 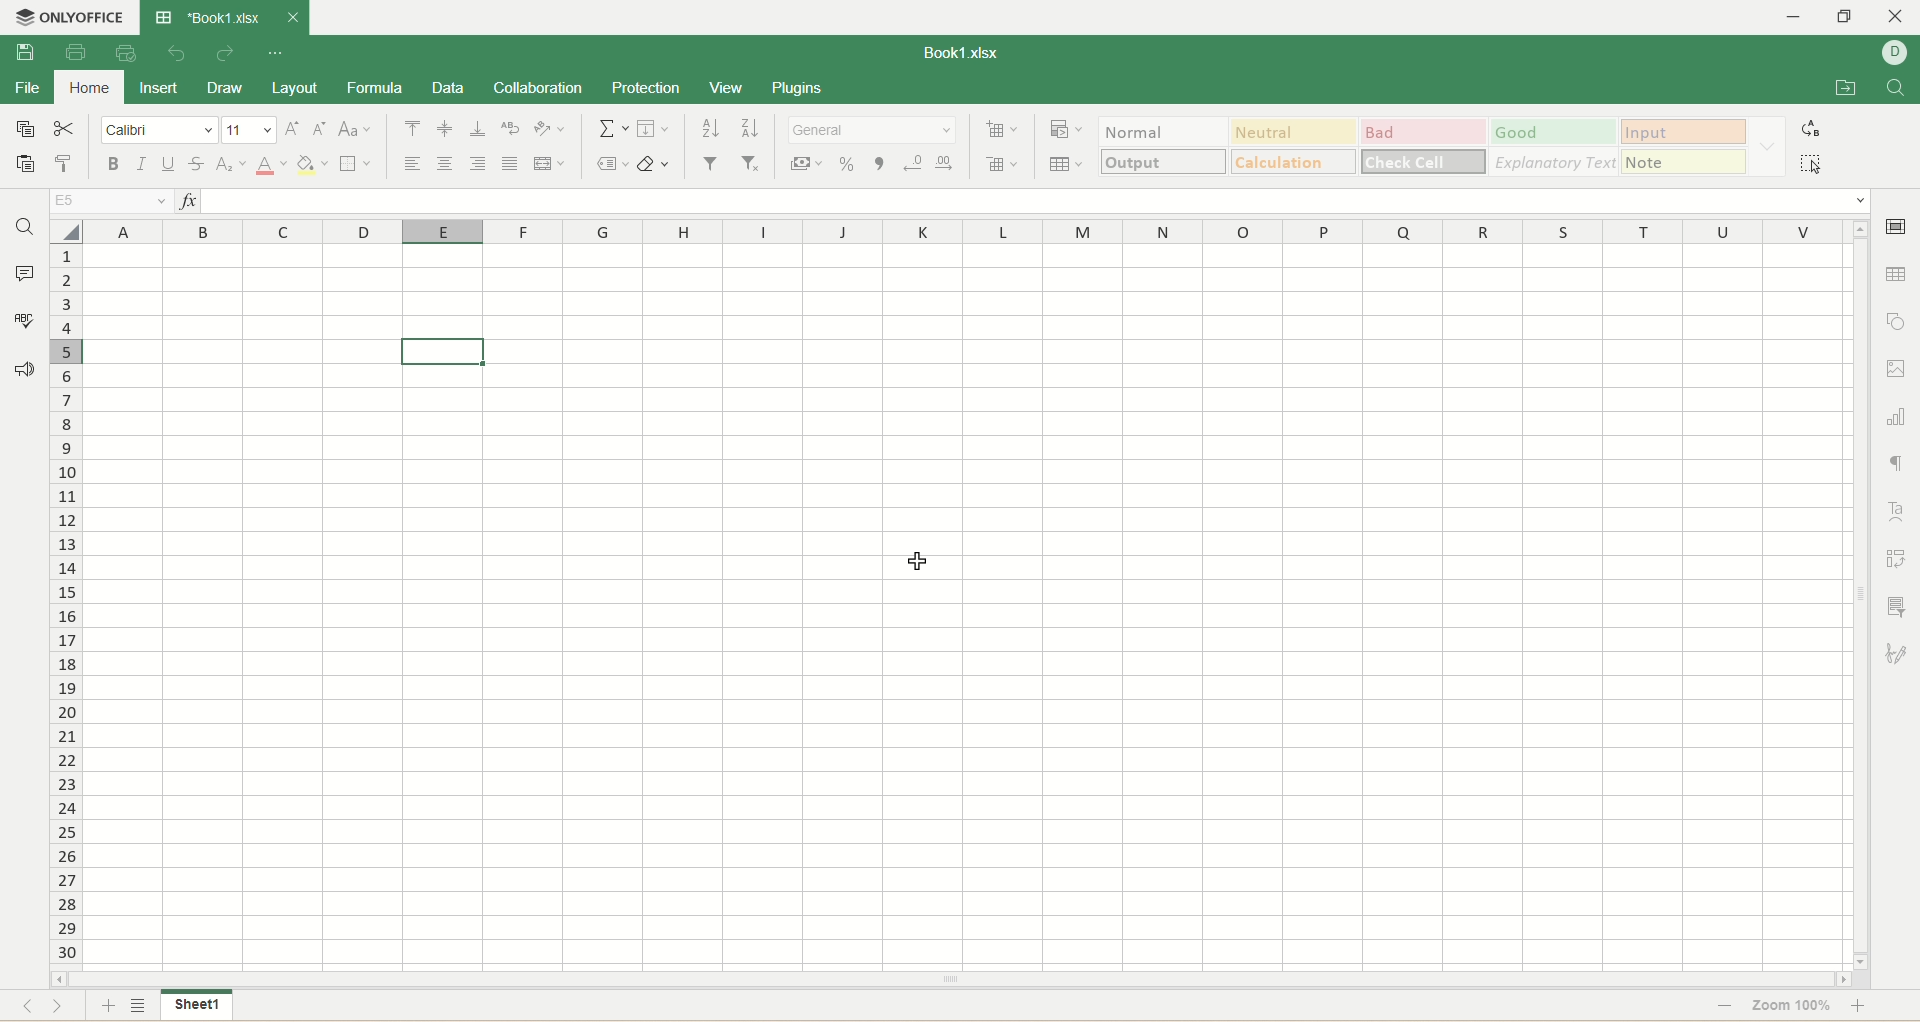 I want to click on number format, so click(x=871, y=131).